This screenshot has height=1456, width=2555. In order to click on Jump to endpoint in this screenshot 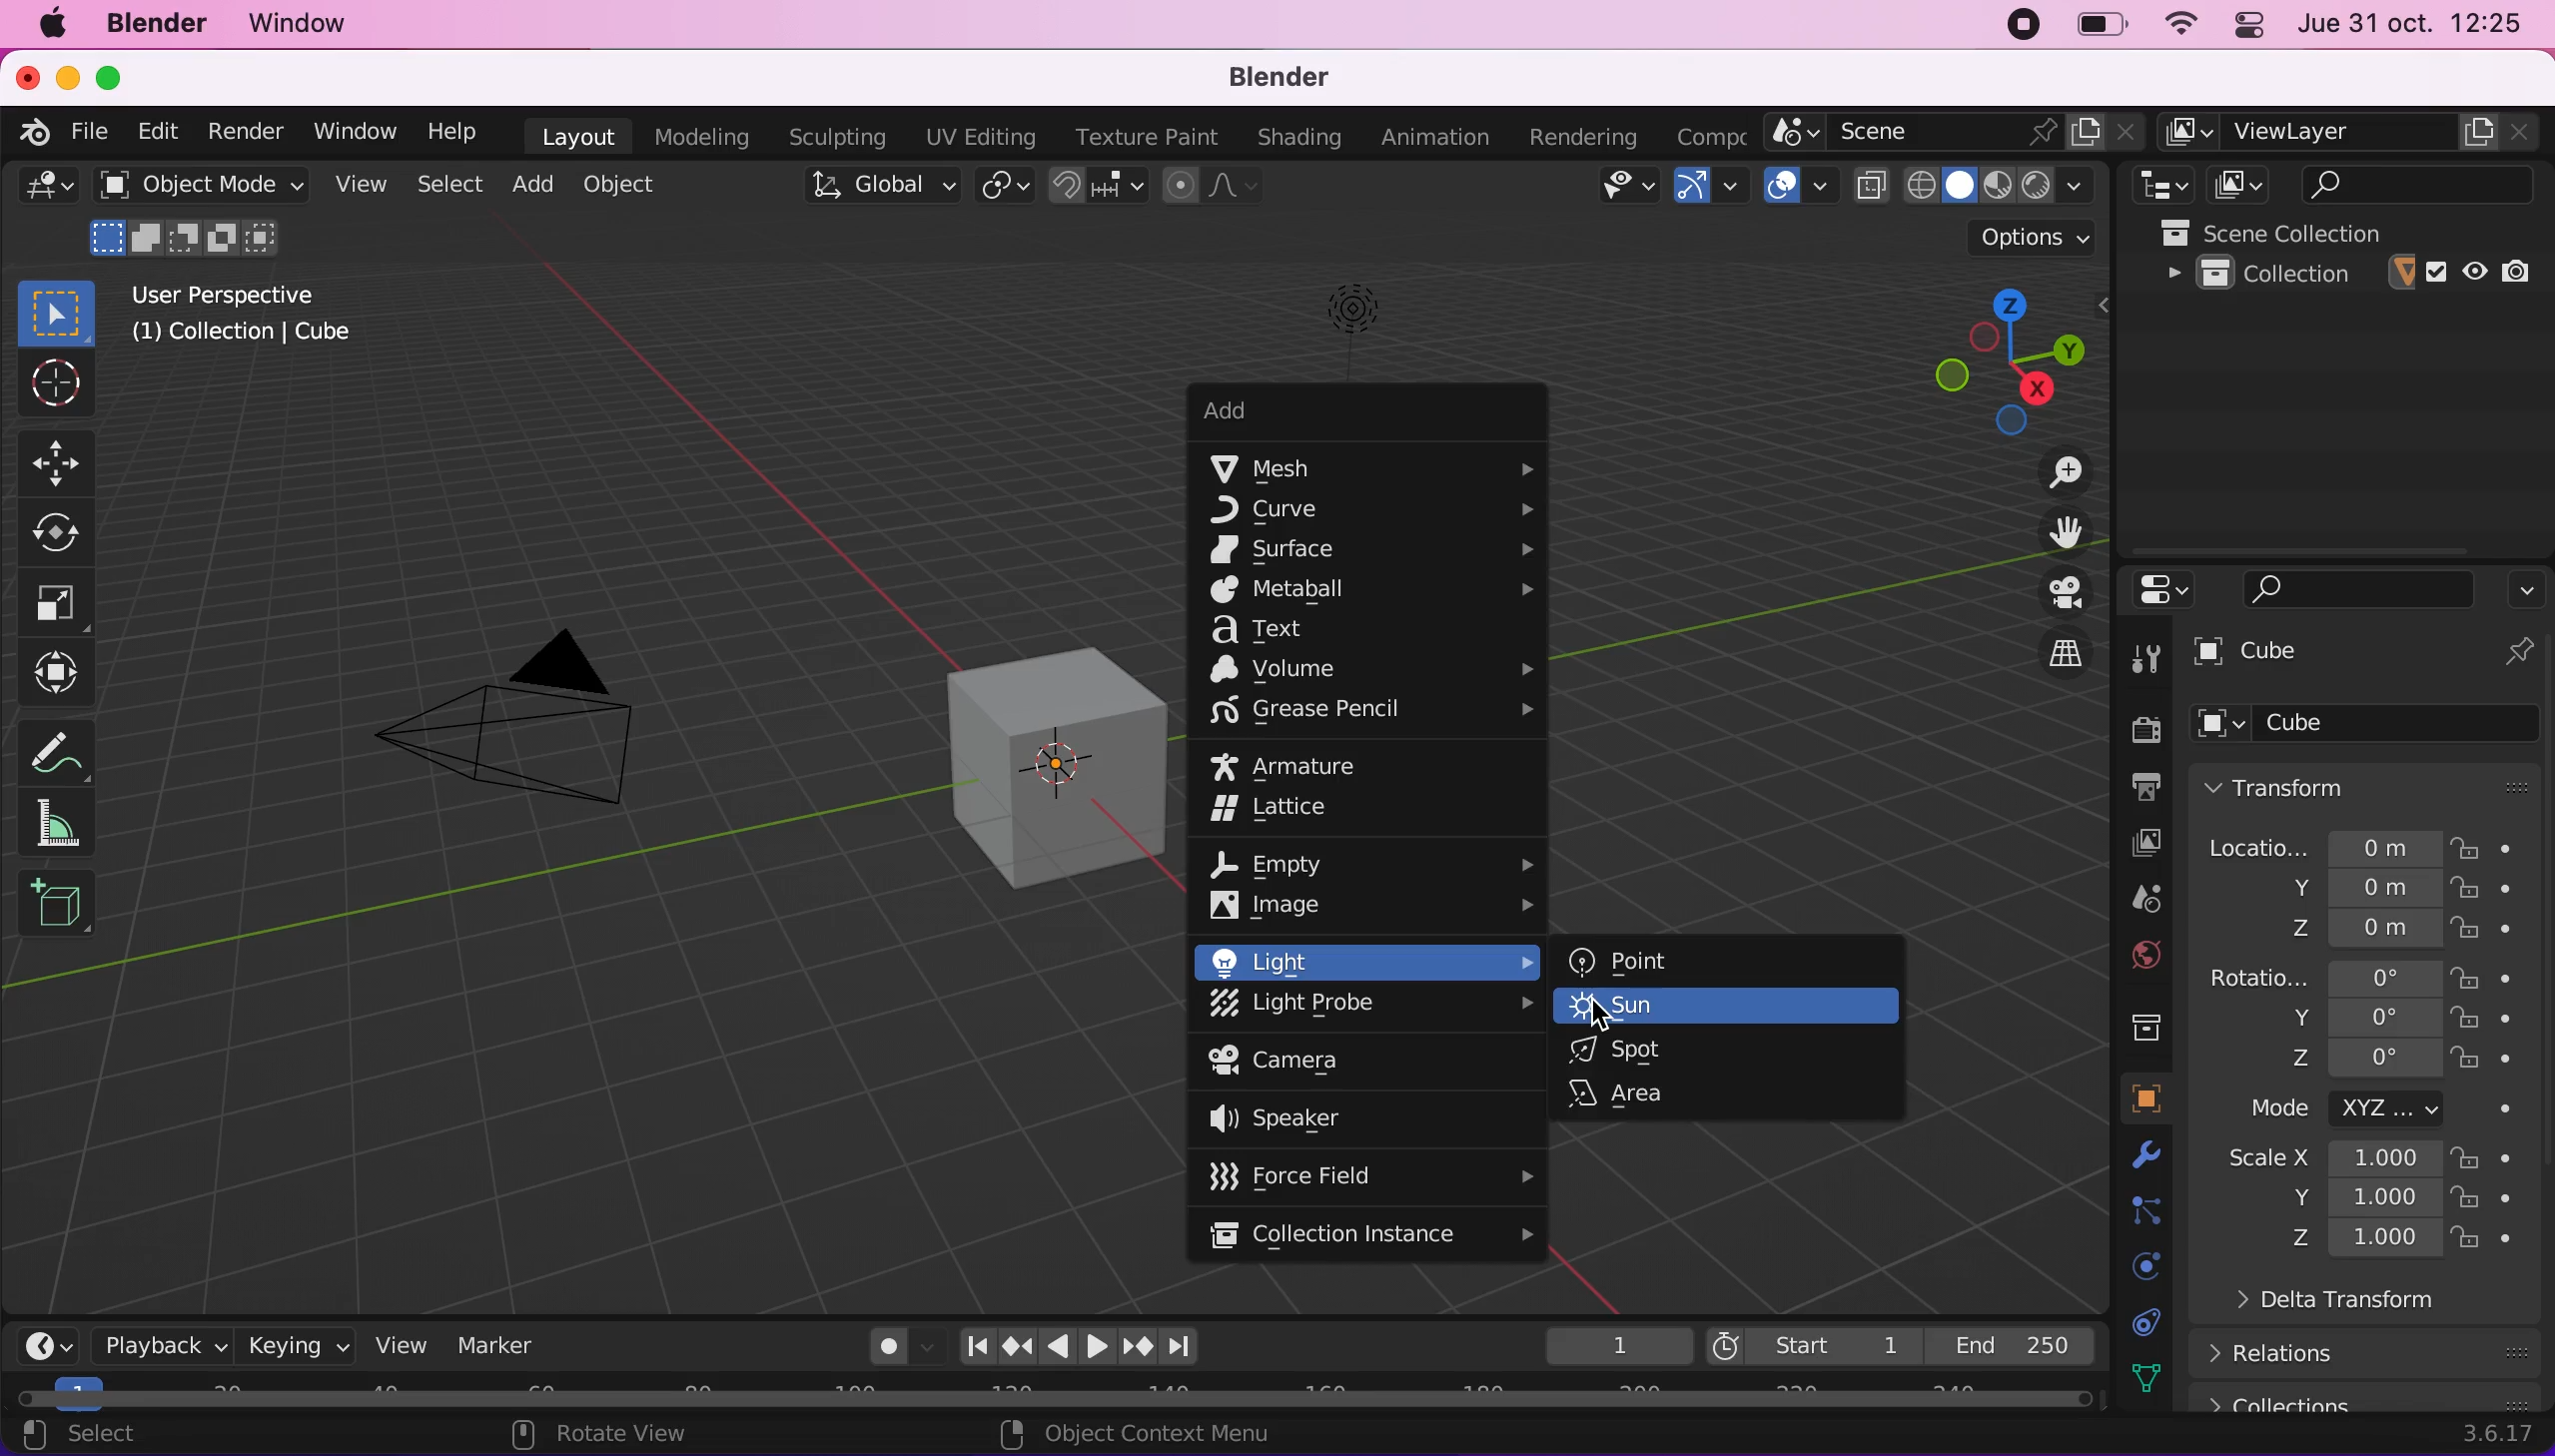, I will do `click(976, 1344)`.